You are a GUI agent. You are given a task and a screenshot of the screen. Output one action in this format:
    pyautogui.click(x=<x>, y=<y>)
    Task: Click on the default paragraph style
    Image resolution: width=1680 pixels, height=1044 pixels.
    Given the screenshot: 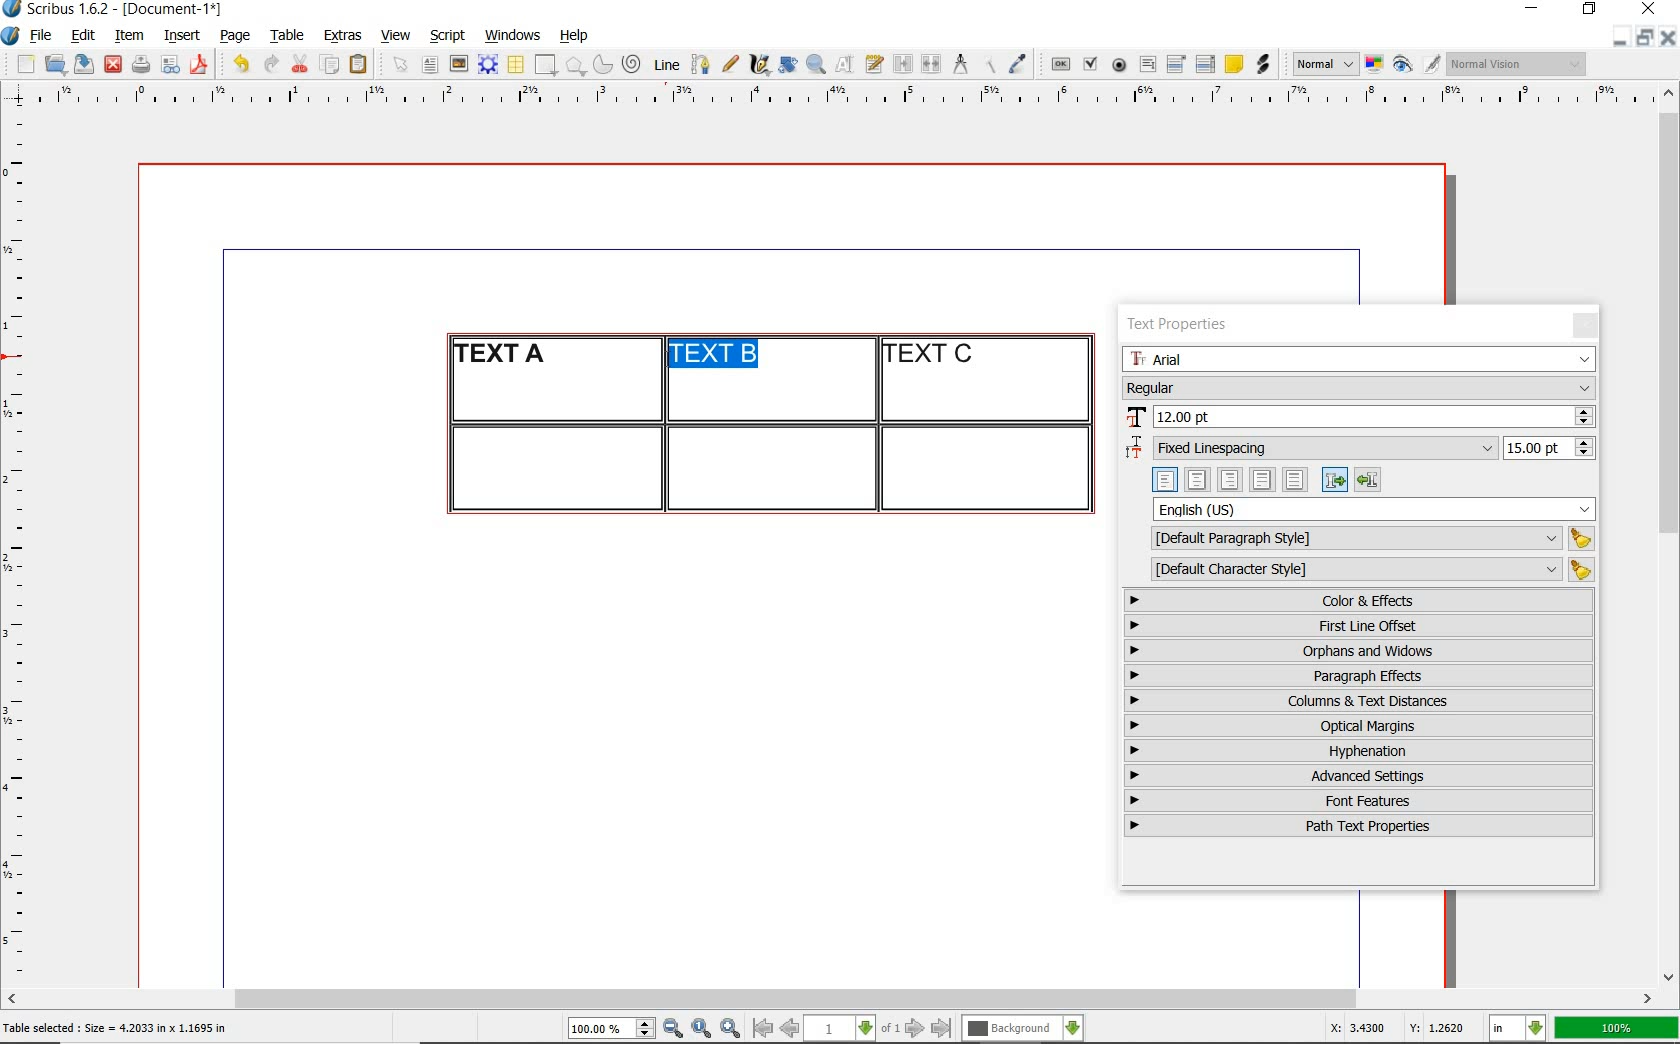 What is the action you would take?
    pyautogui.click(x=1368, y=539)
    